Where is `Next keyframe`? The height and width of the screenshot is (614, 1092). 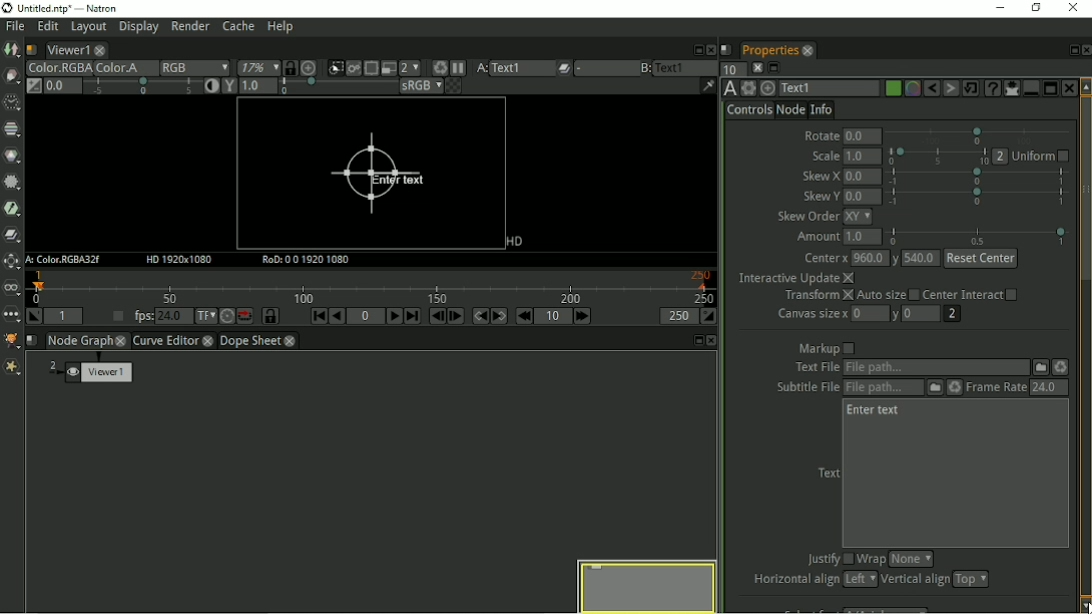 Next keyframe is located at coordinates (500, 316).